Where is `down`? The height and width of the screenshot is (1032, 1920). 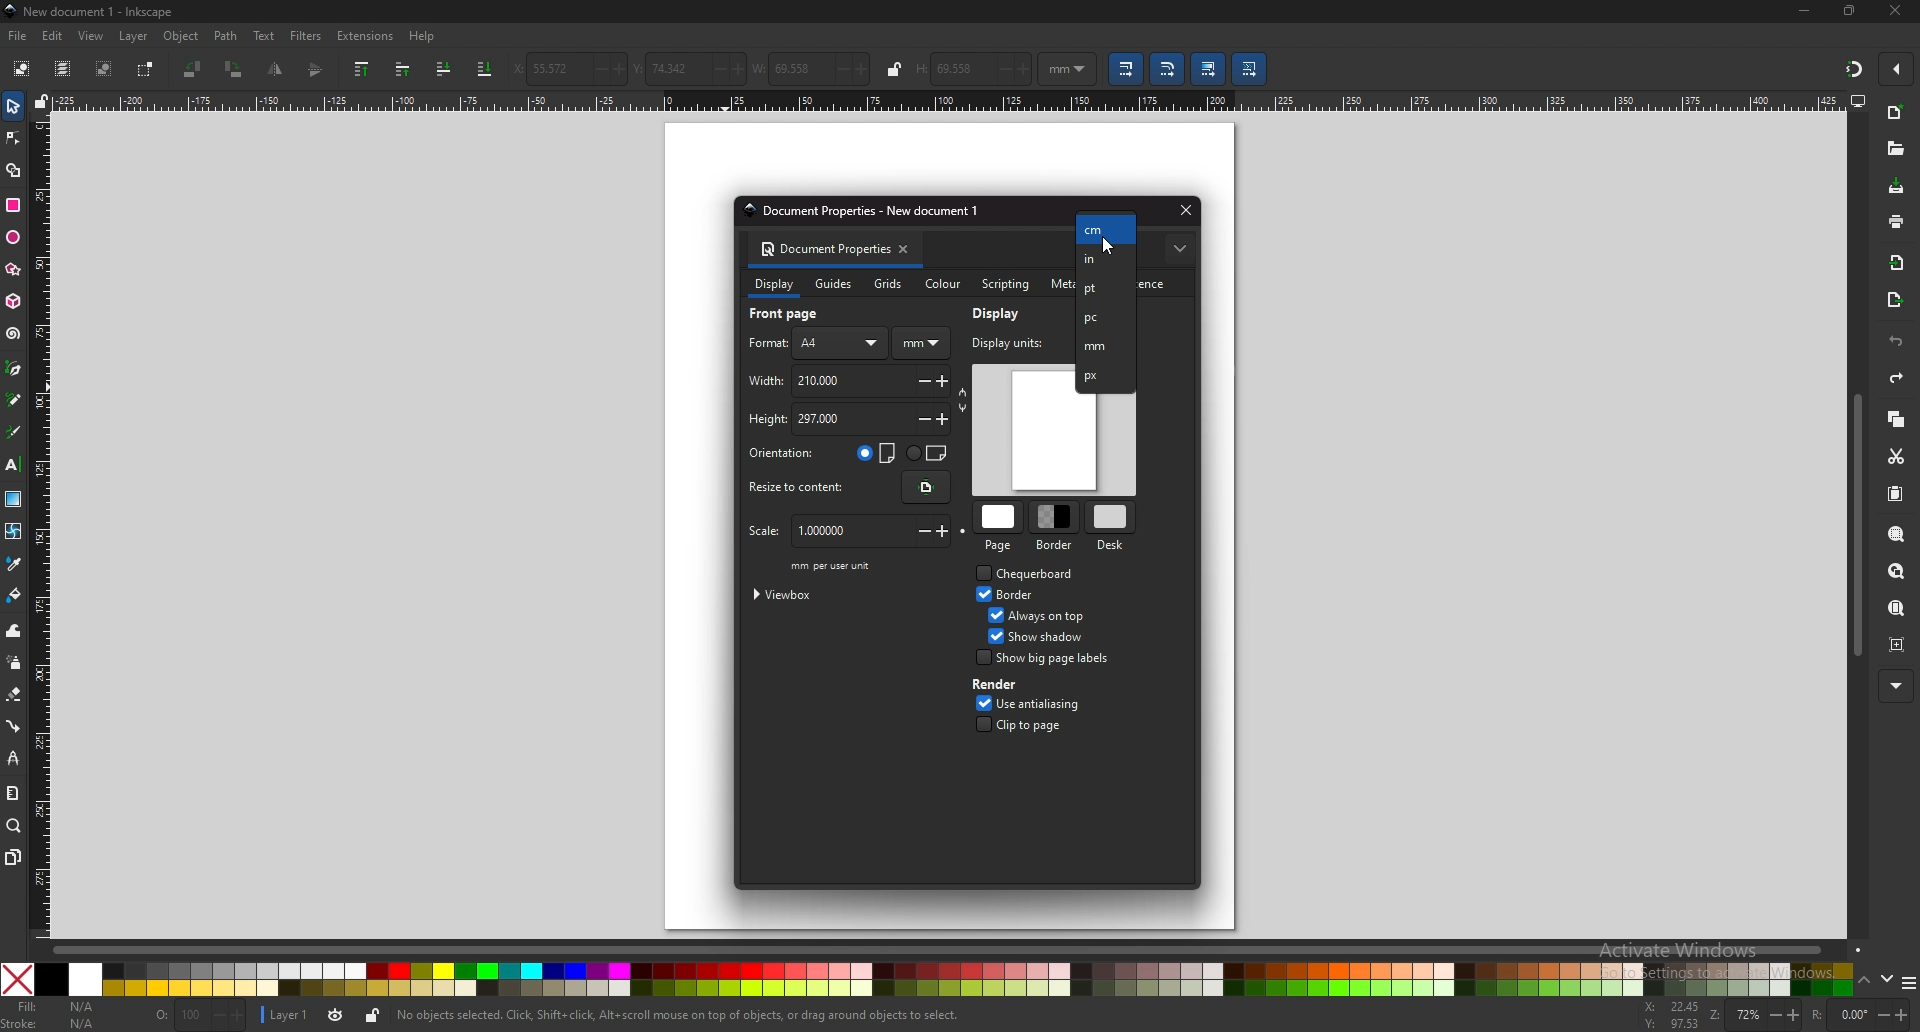 down is located at coordinates (1886, 980).